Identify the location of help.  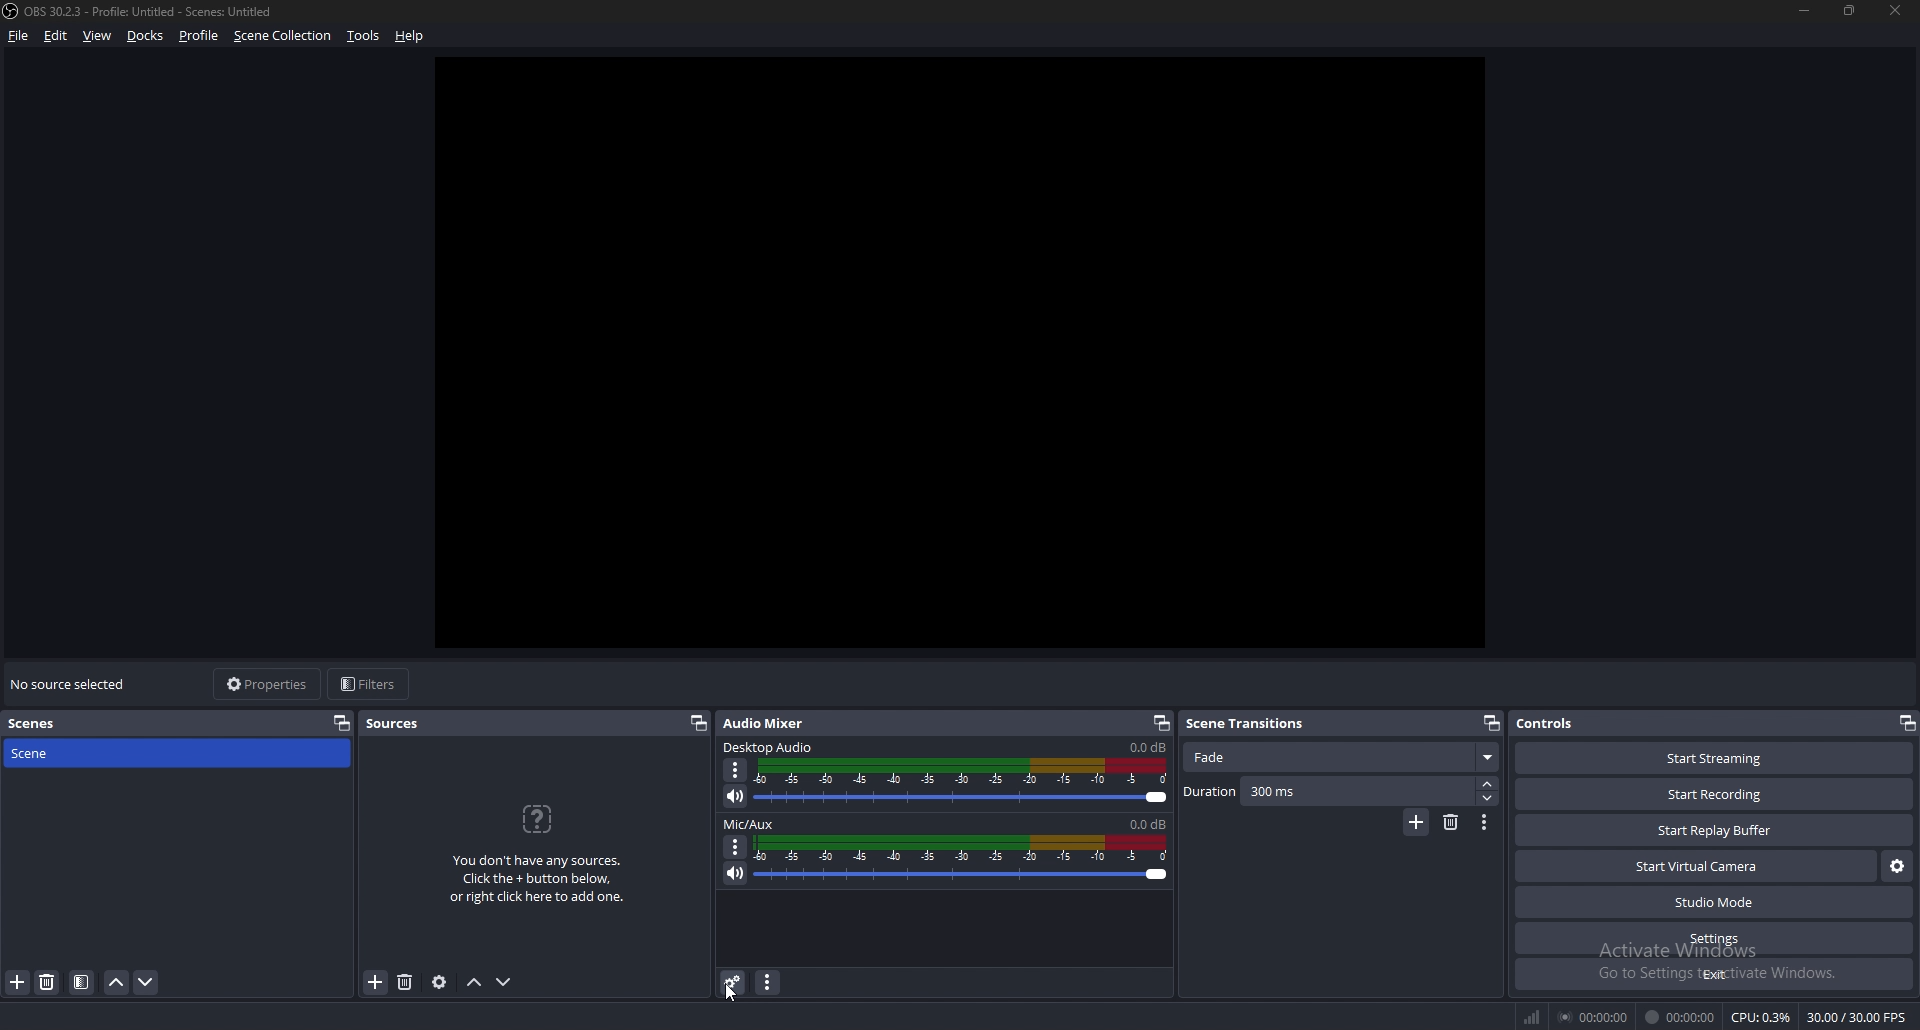
(410, 36).